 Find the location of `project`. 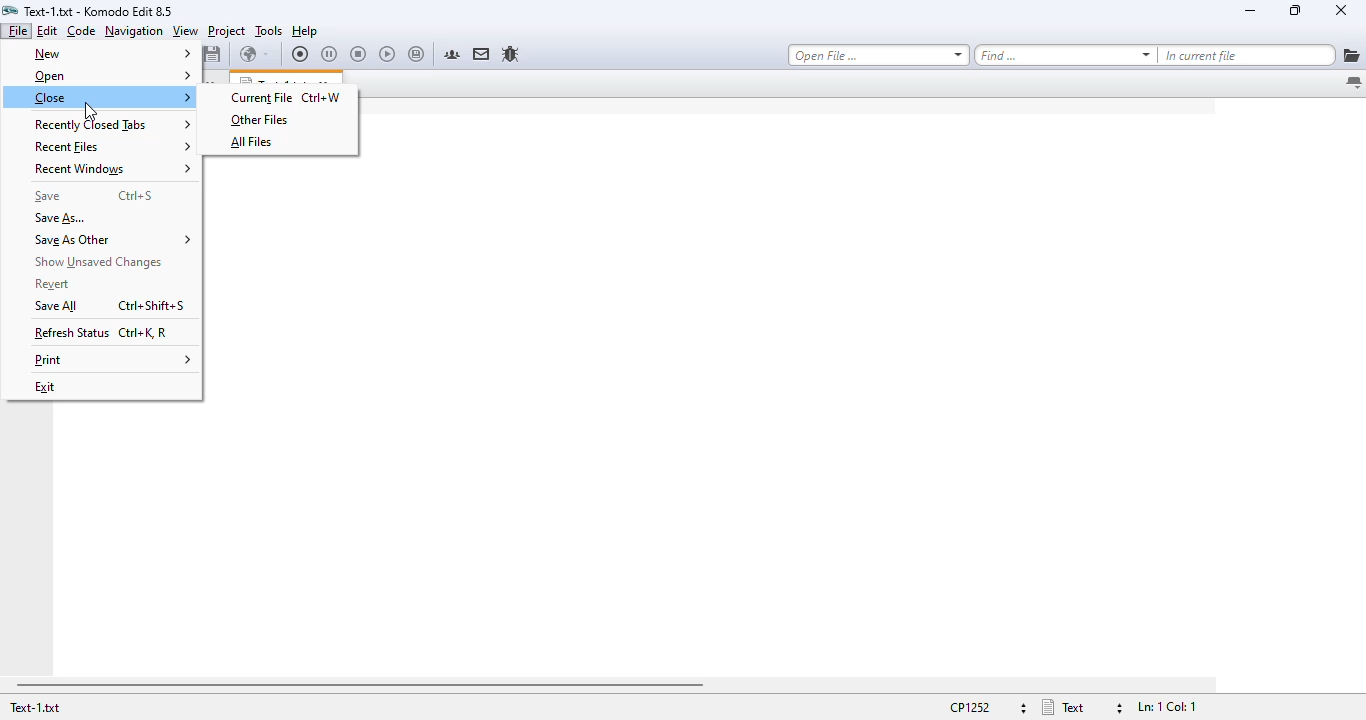

project is located at coordinates (227, 31).